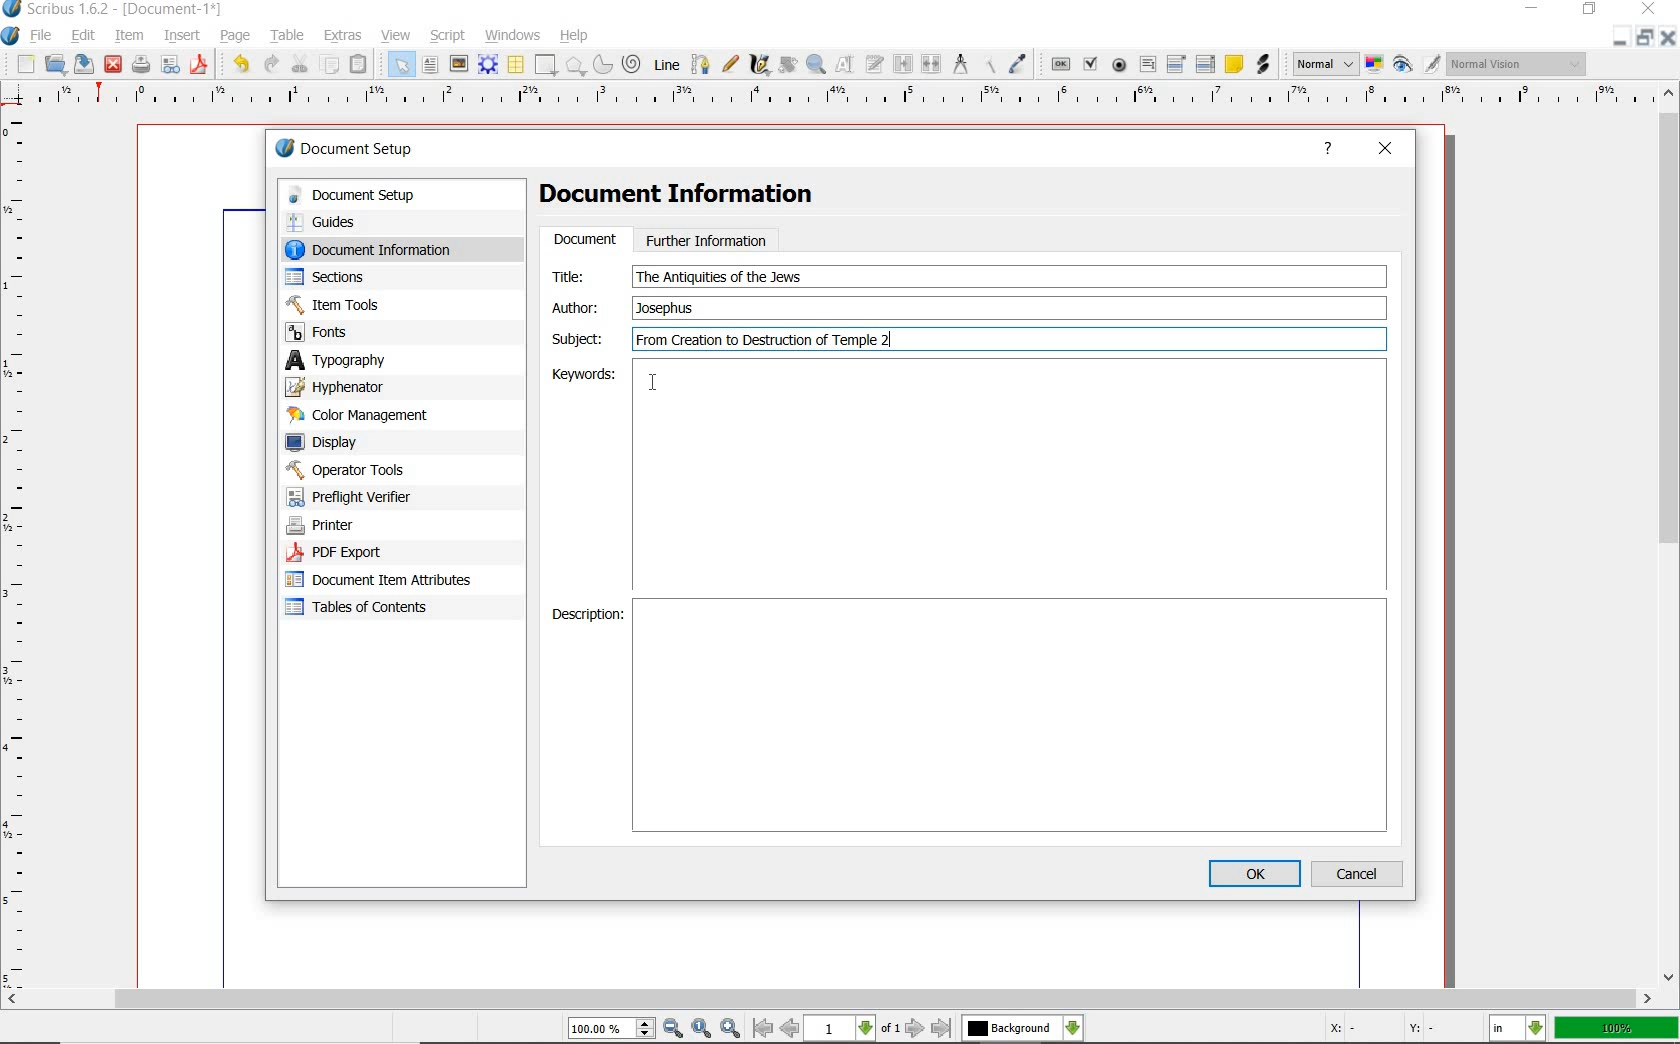 This screenshot has height=1044, width=1680. Describe the element at coordinates (577, 34) in the screenshot. I see `help` at that location.